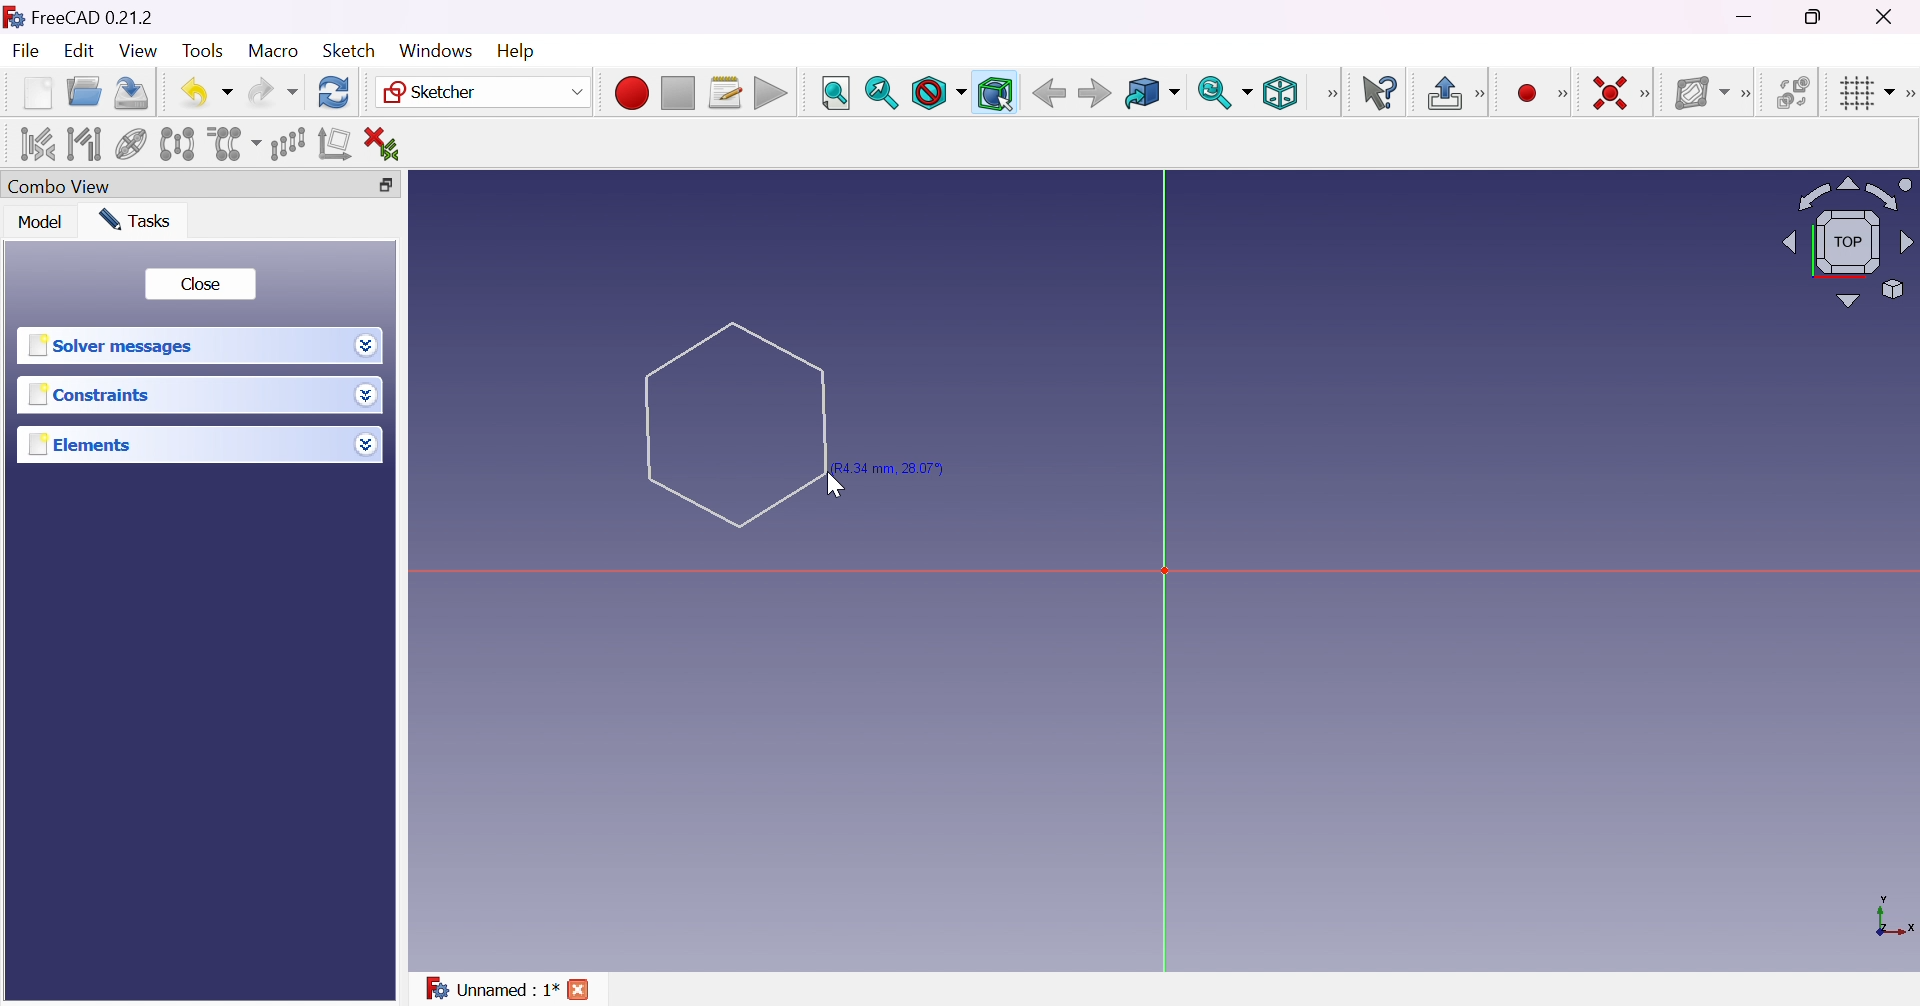  Describe the element at coordinates (1482, 95) in the screenshot. I see `[Sketcher edit model]` at that location.